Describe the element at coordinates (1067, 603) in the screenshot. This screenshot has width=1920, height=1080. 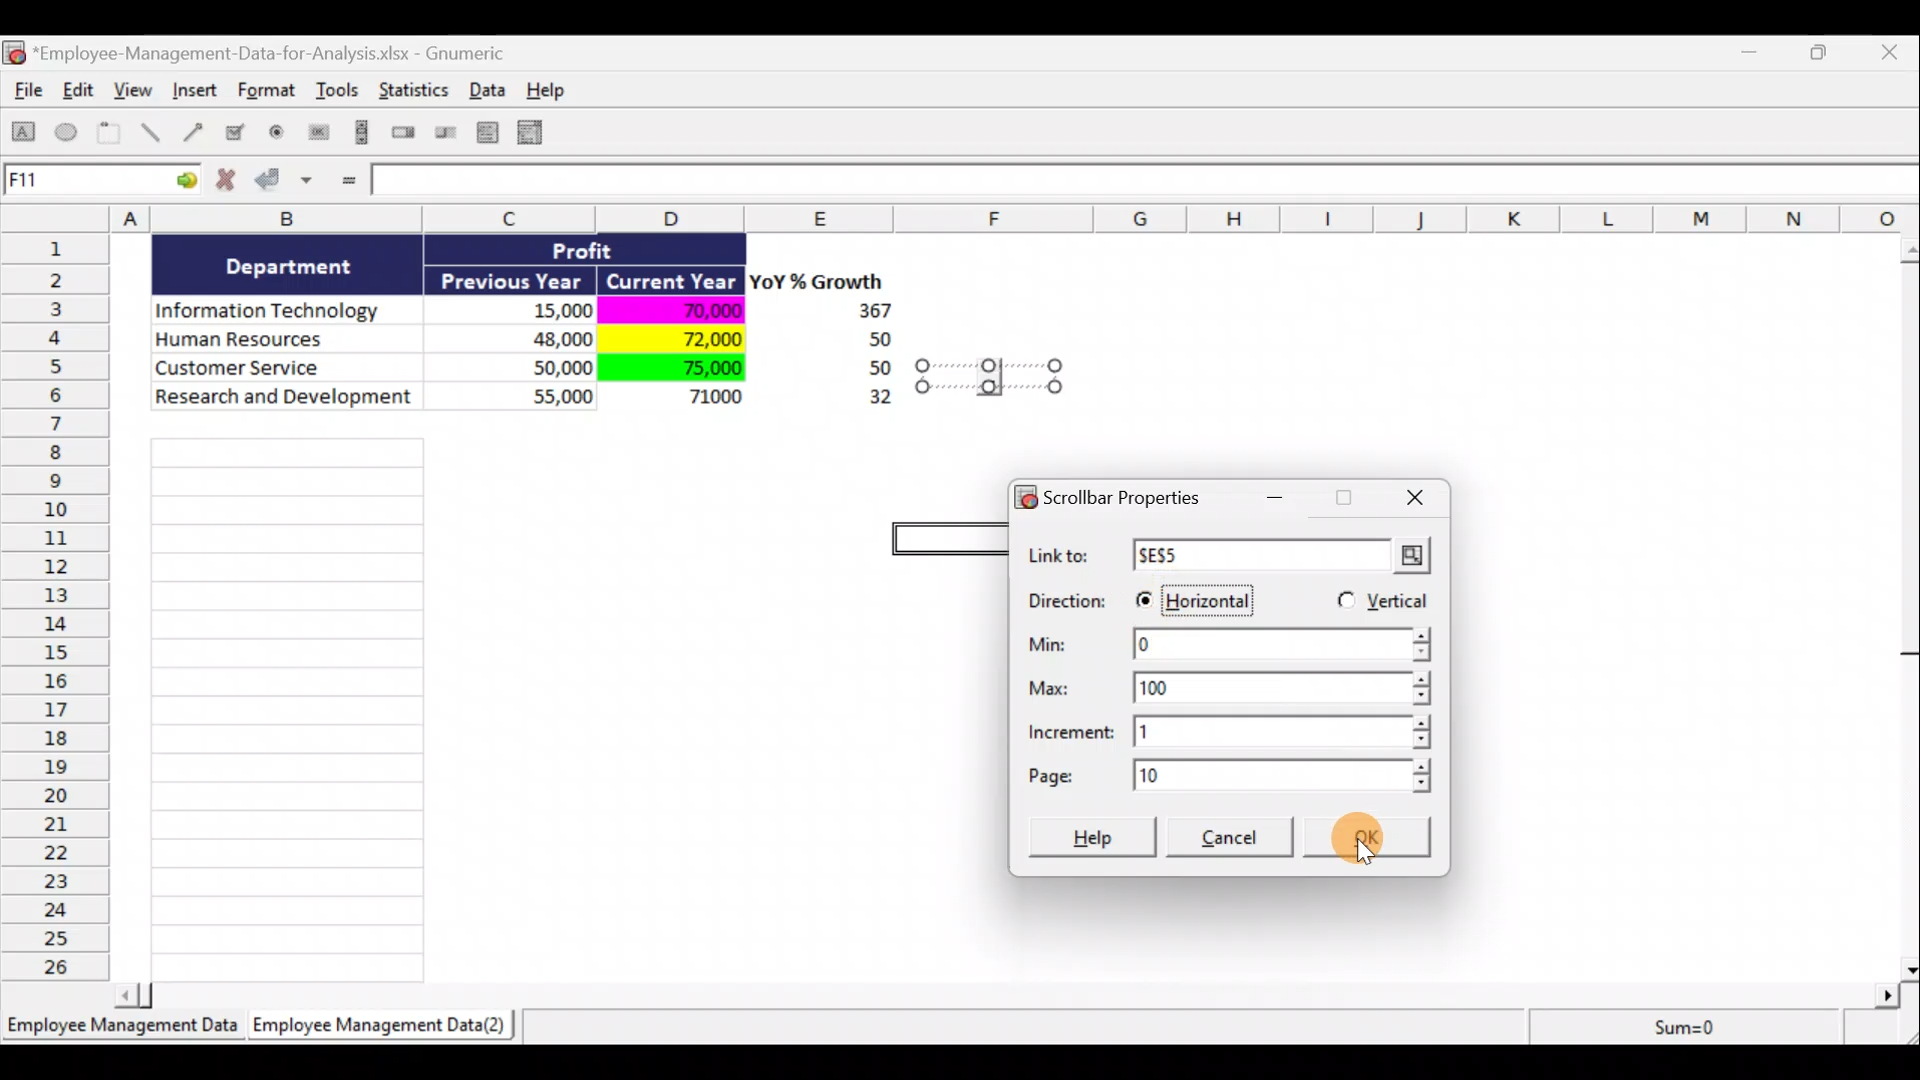
I see `Direction` at that location.